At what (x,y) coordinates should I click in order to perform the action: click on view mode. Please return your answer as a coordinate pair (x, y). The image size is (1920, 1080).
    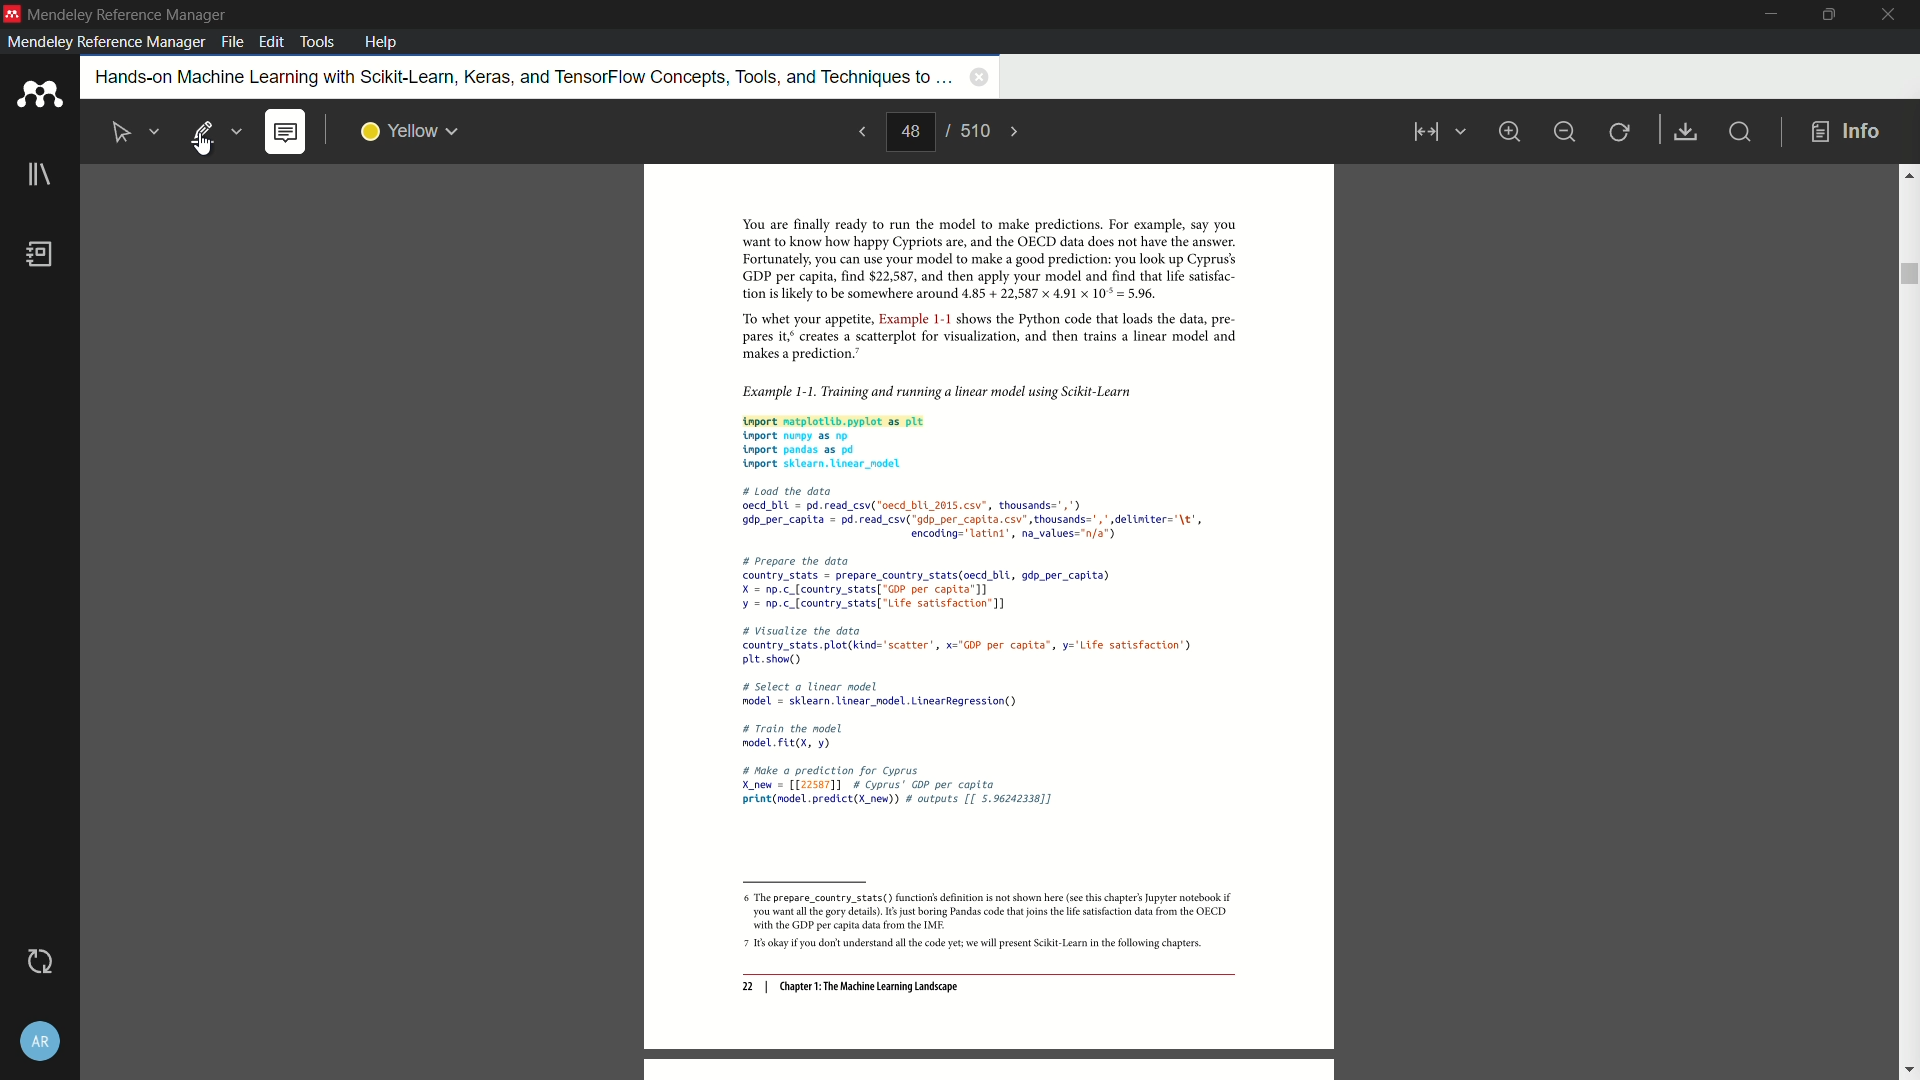
    Looking at the image, I should click on (1436, 132).